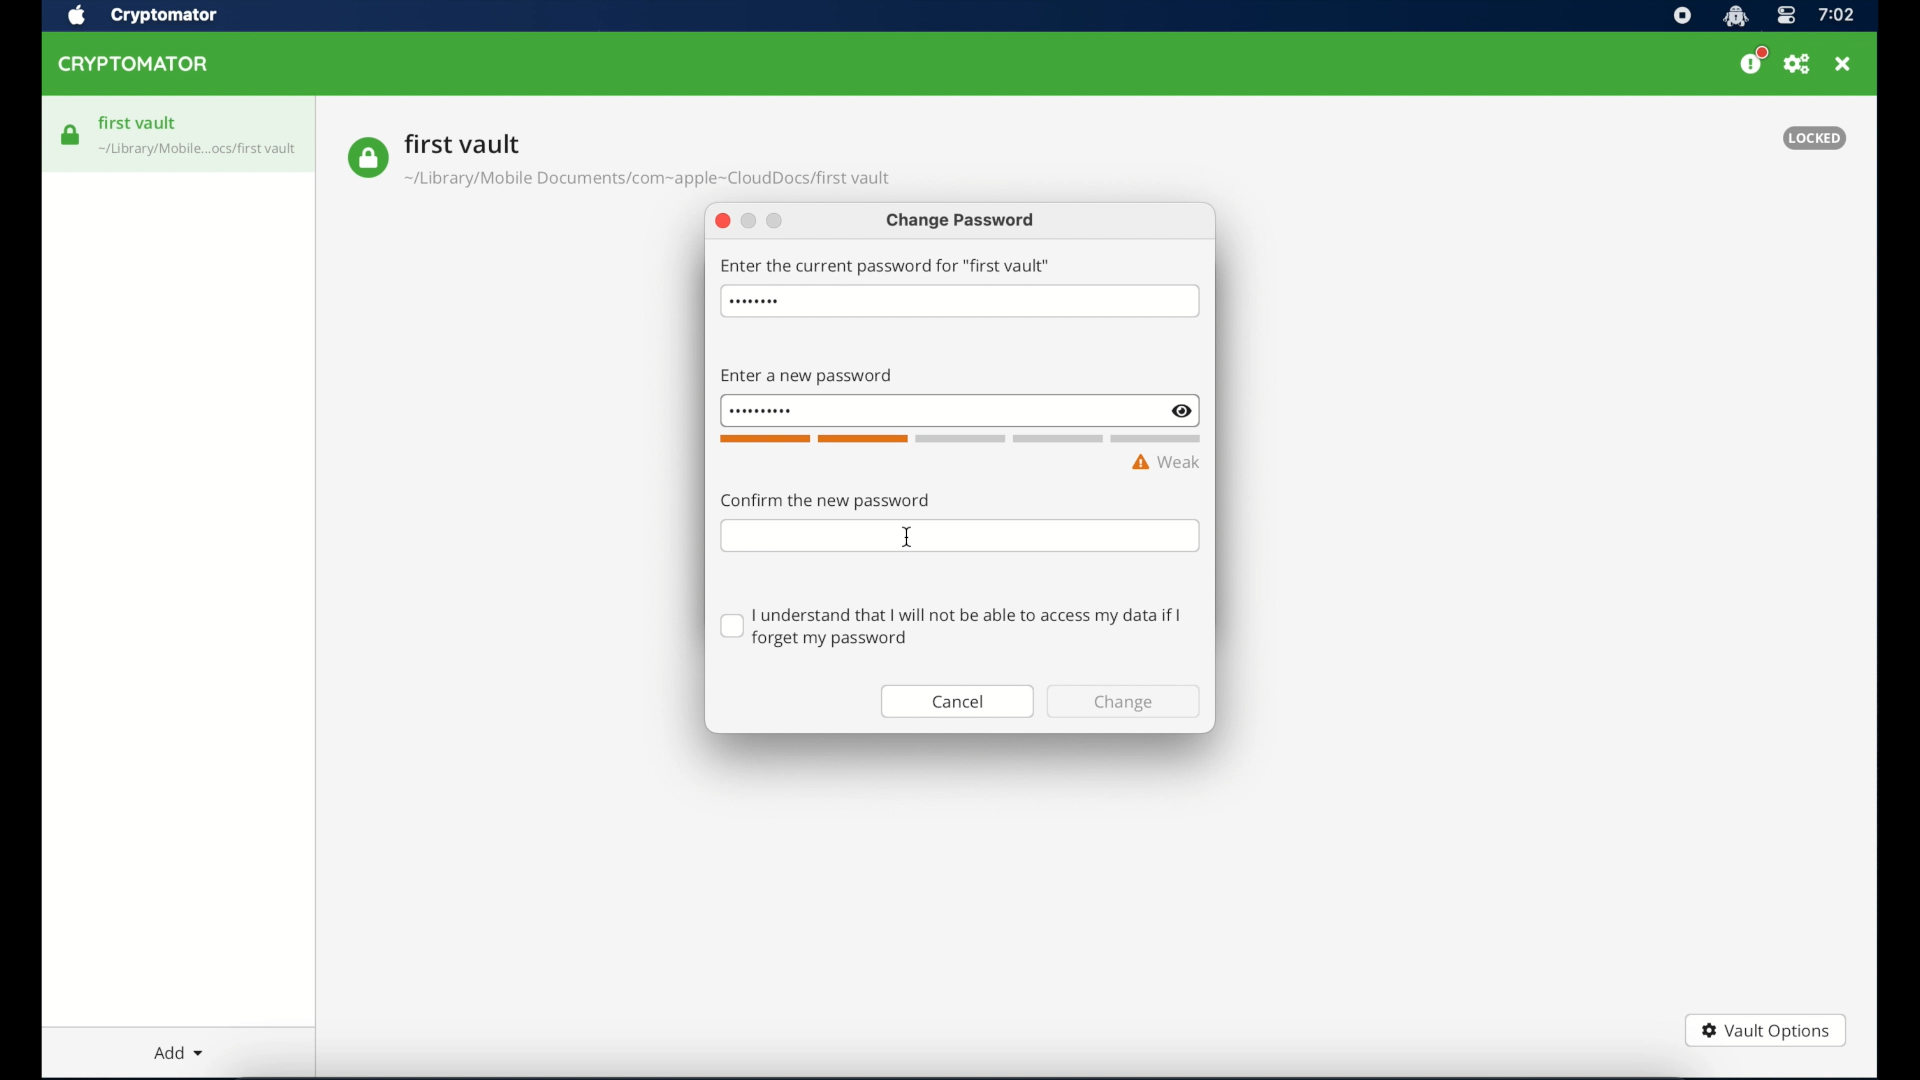  What do you see at coordinates (960, 537) in the screenshot?
I see `confirm password field` at bounding box center [960, 537].